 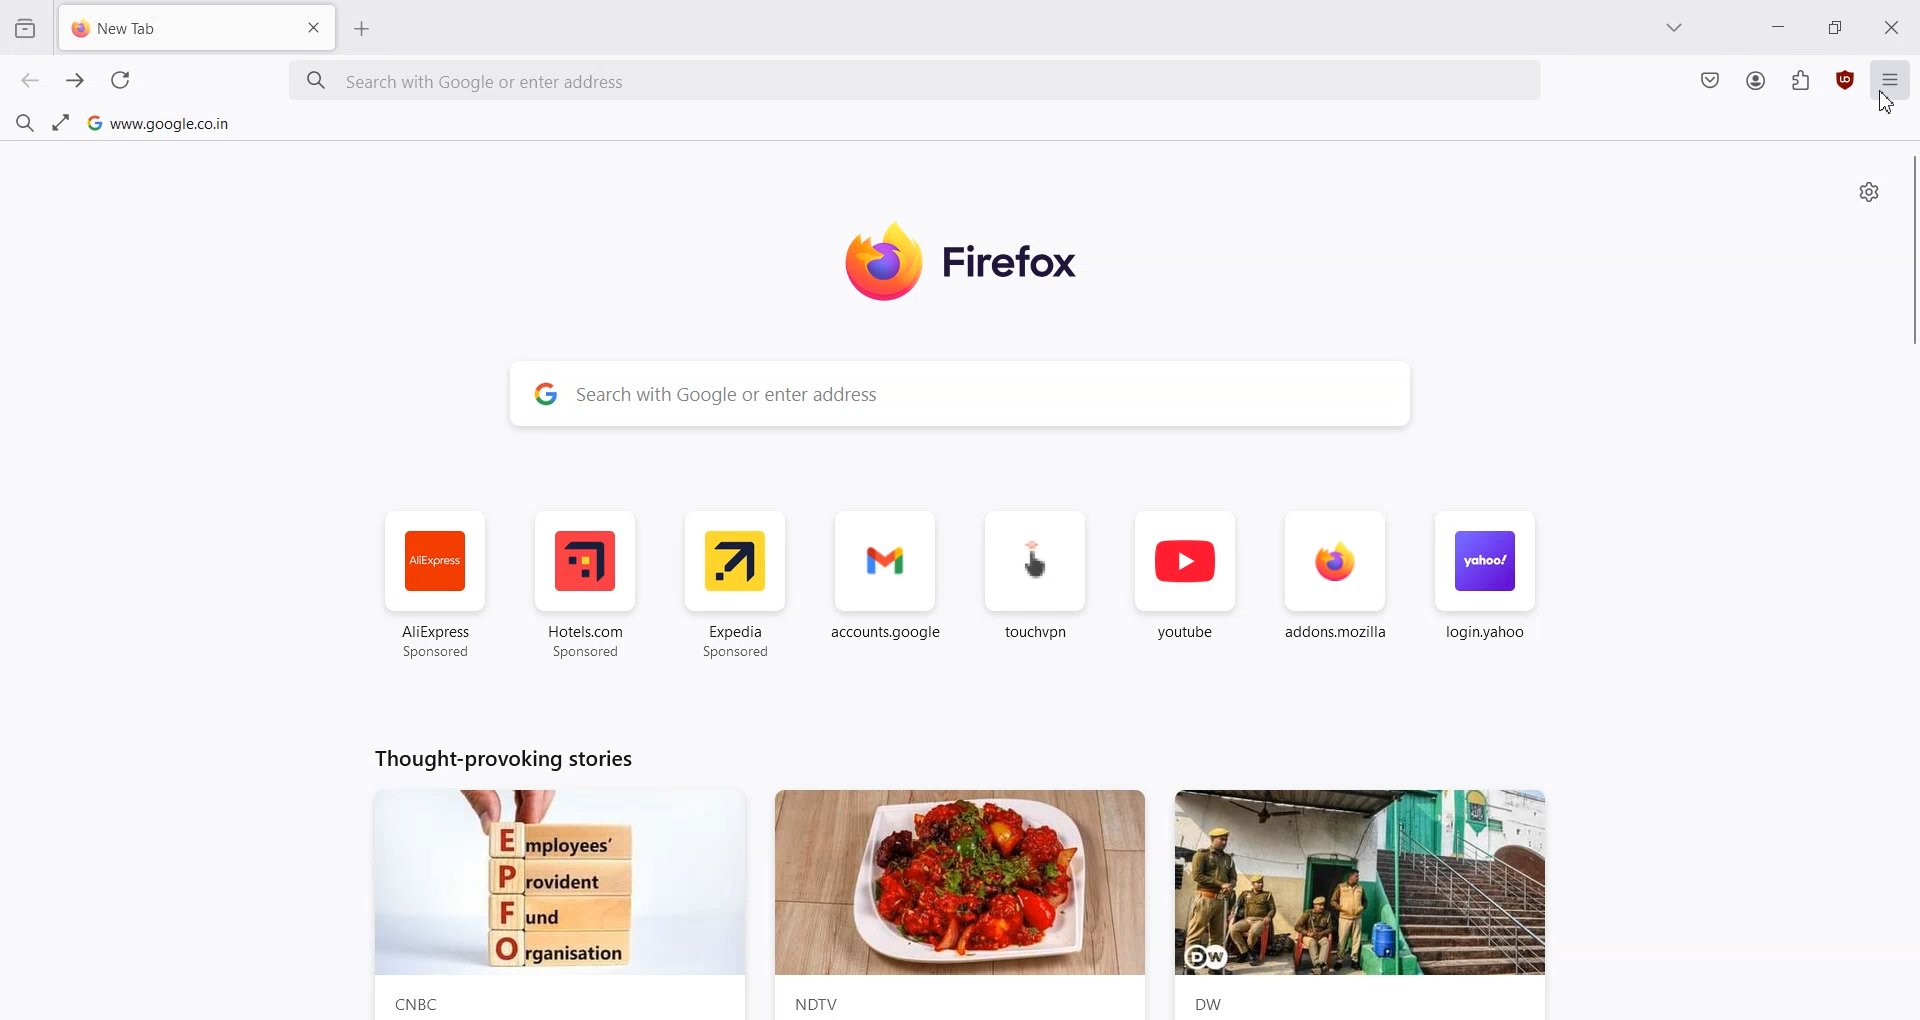 What do you see at coordinates (119, 80) in the screenshot?
I see `Refresh` at bounding box center [119, 80].